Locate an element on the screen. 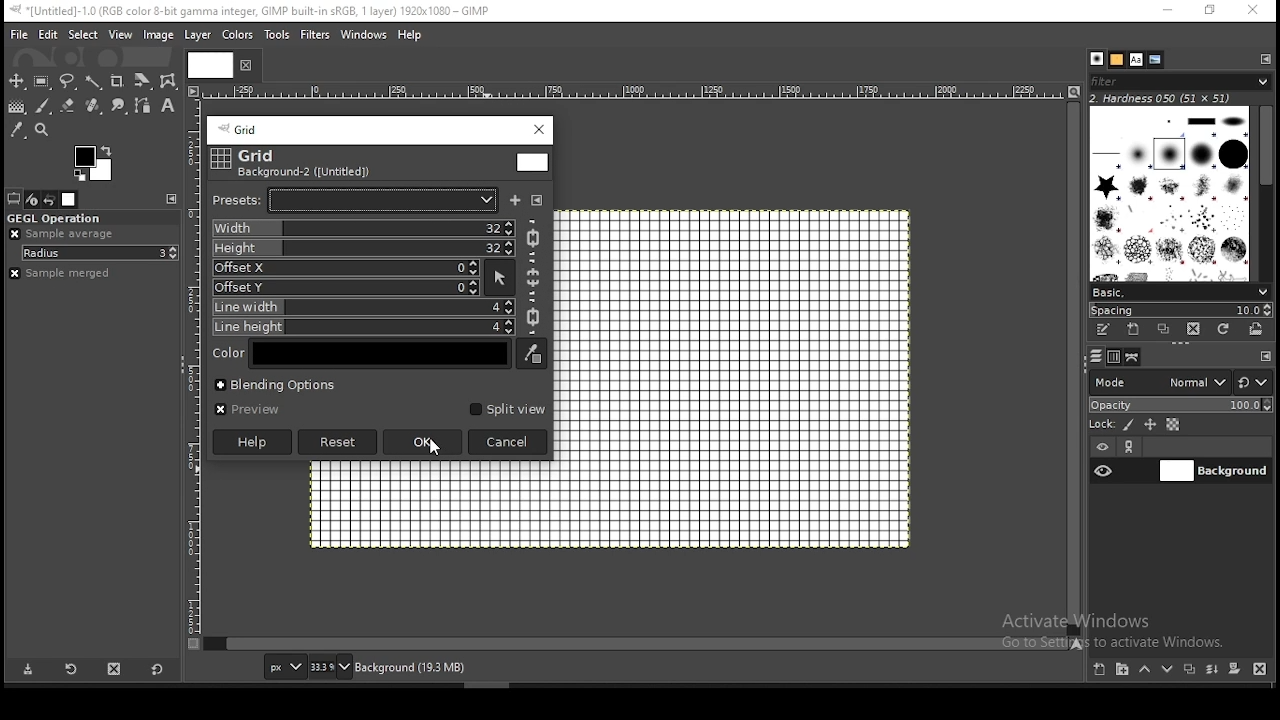  wrap transform is located at coordinates (168, 80).